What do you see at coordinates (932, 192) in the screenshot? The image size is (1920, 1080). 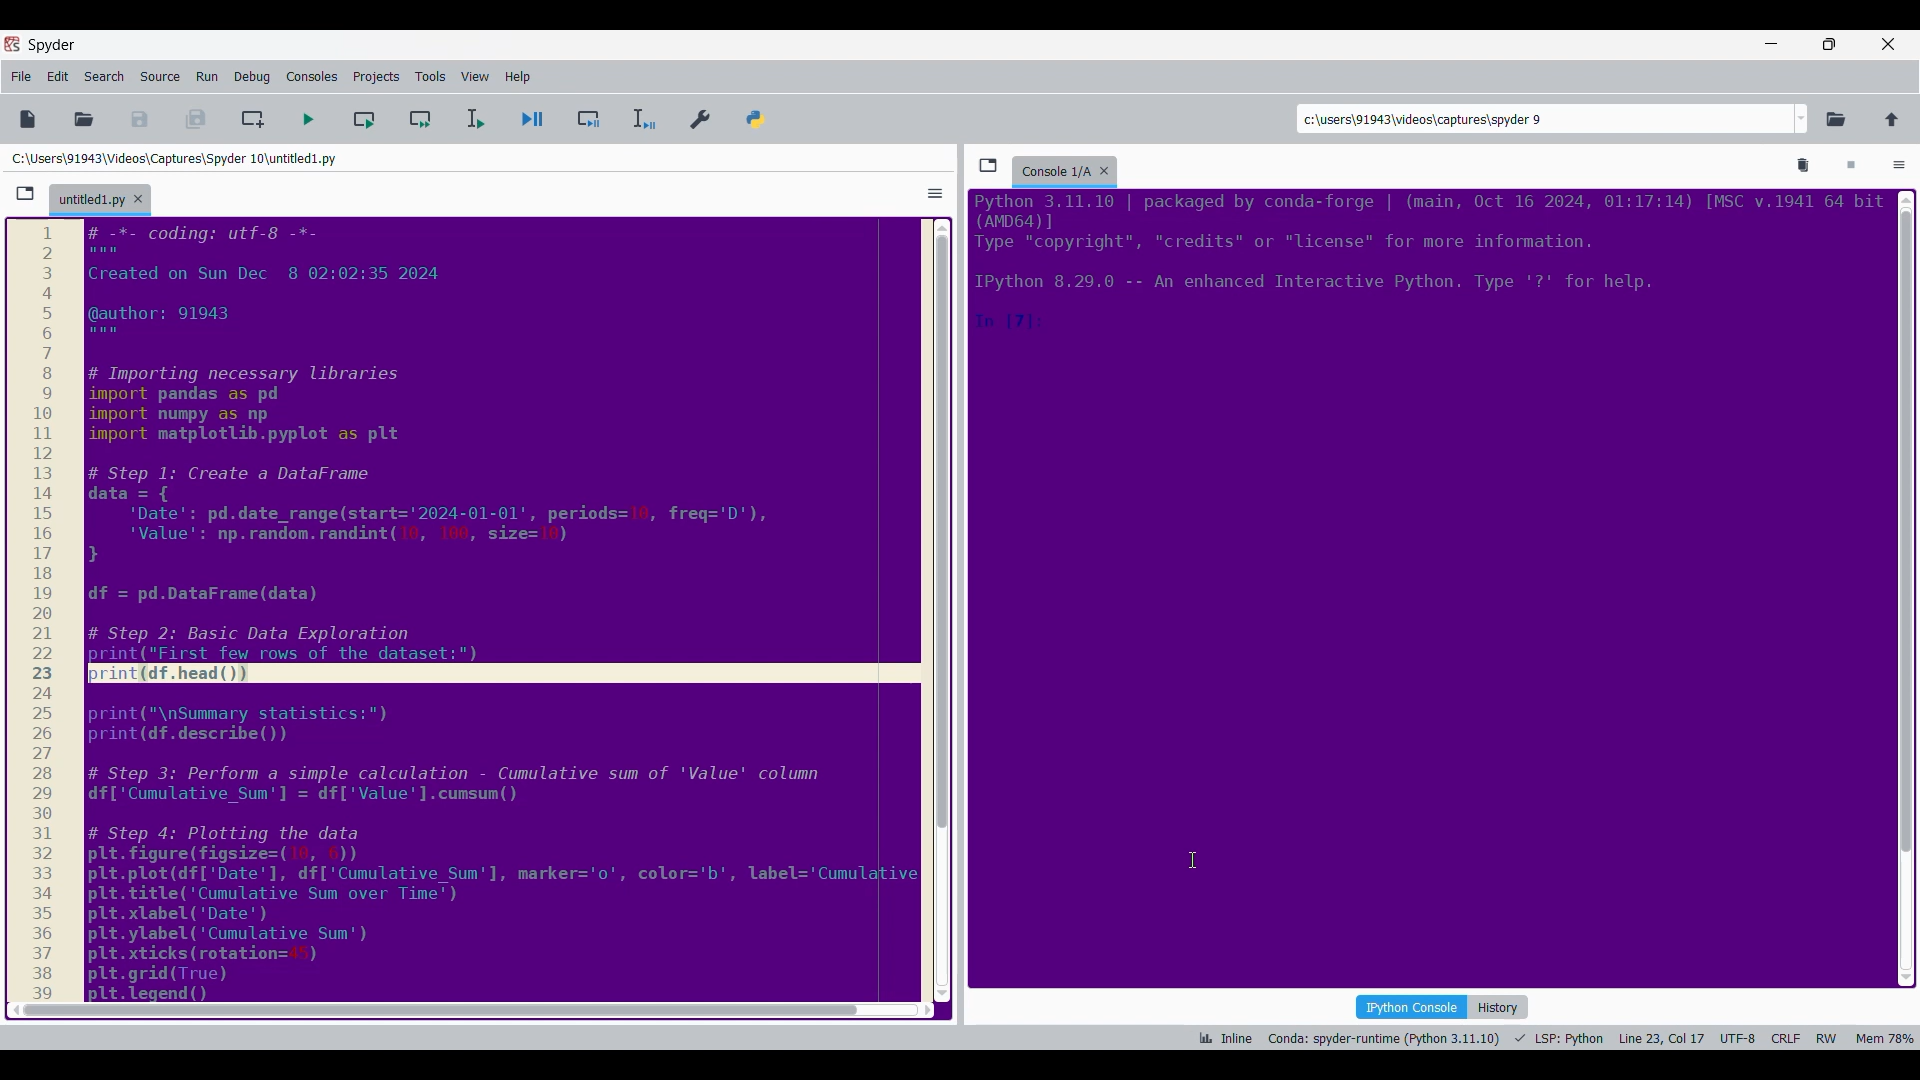 I see `more options` at bounding box center [932, 192].